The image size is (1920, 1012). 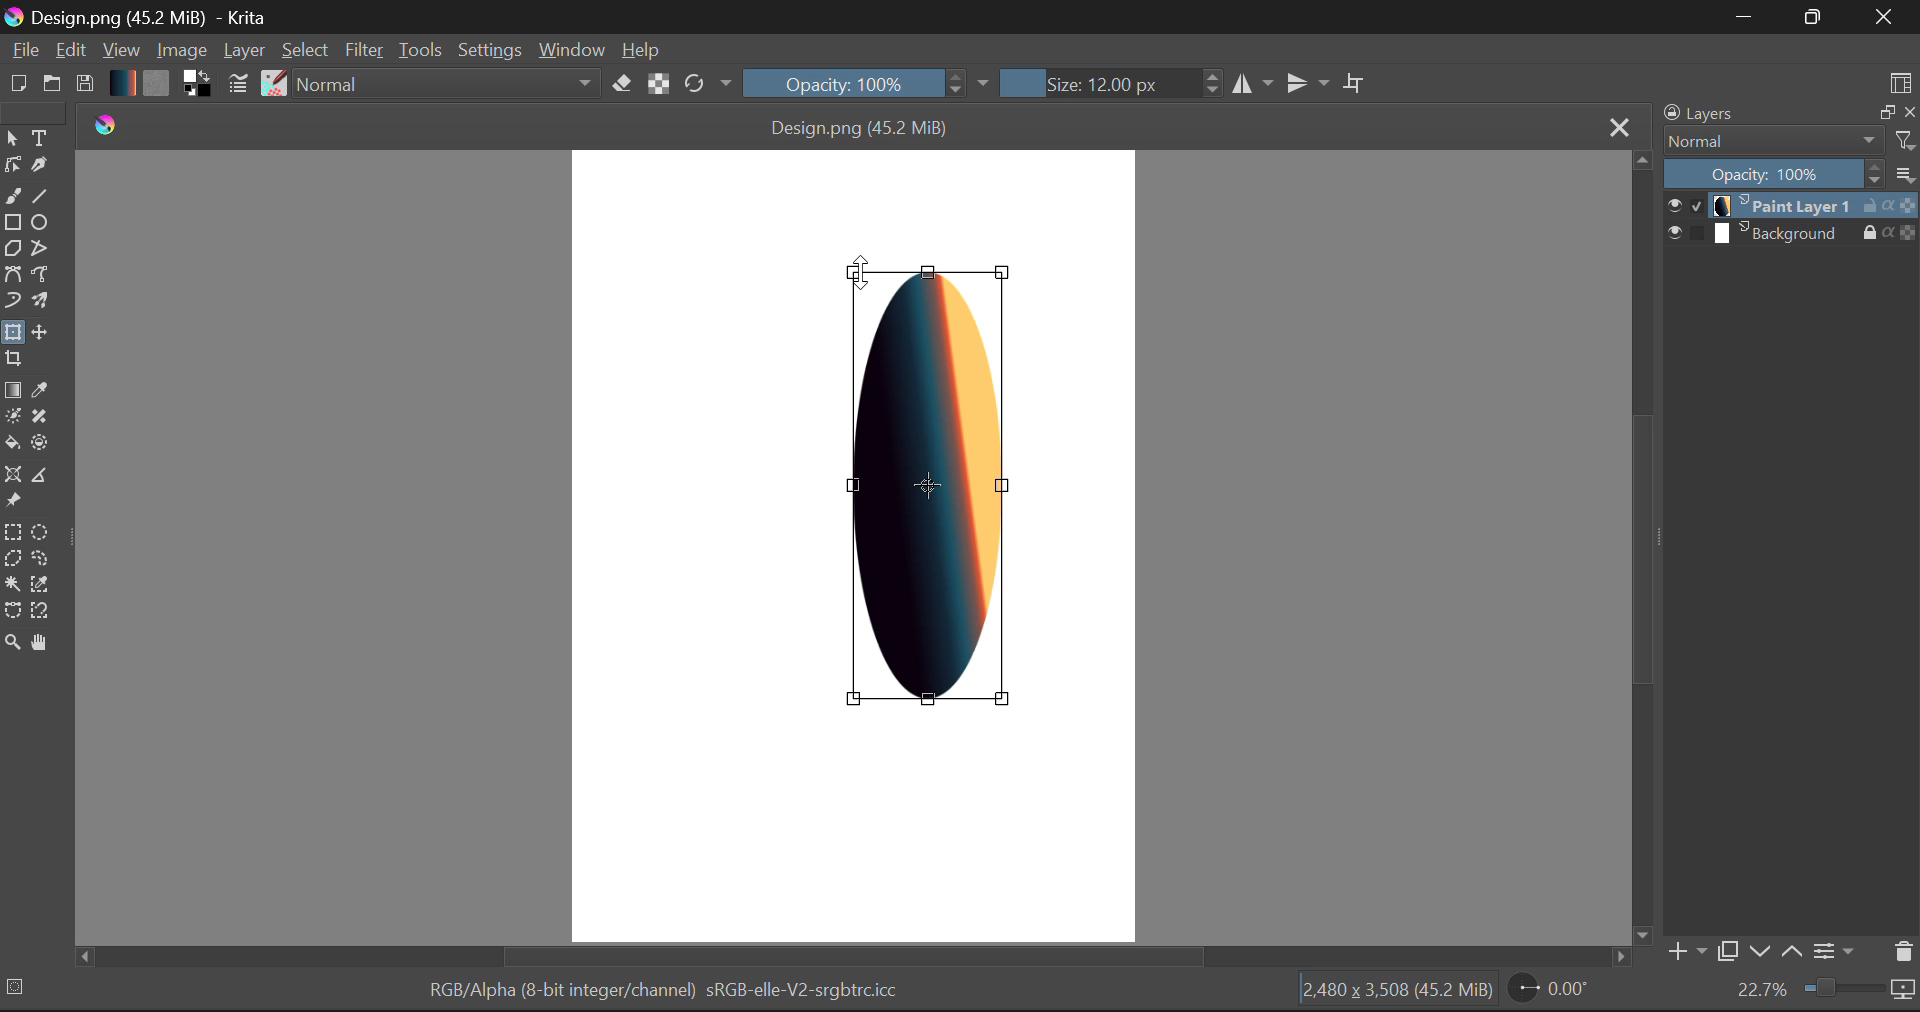 I want to click on Design.png (45.2 MB), so click(x=862, y=124).